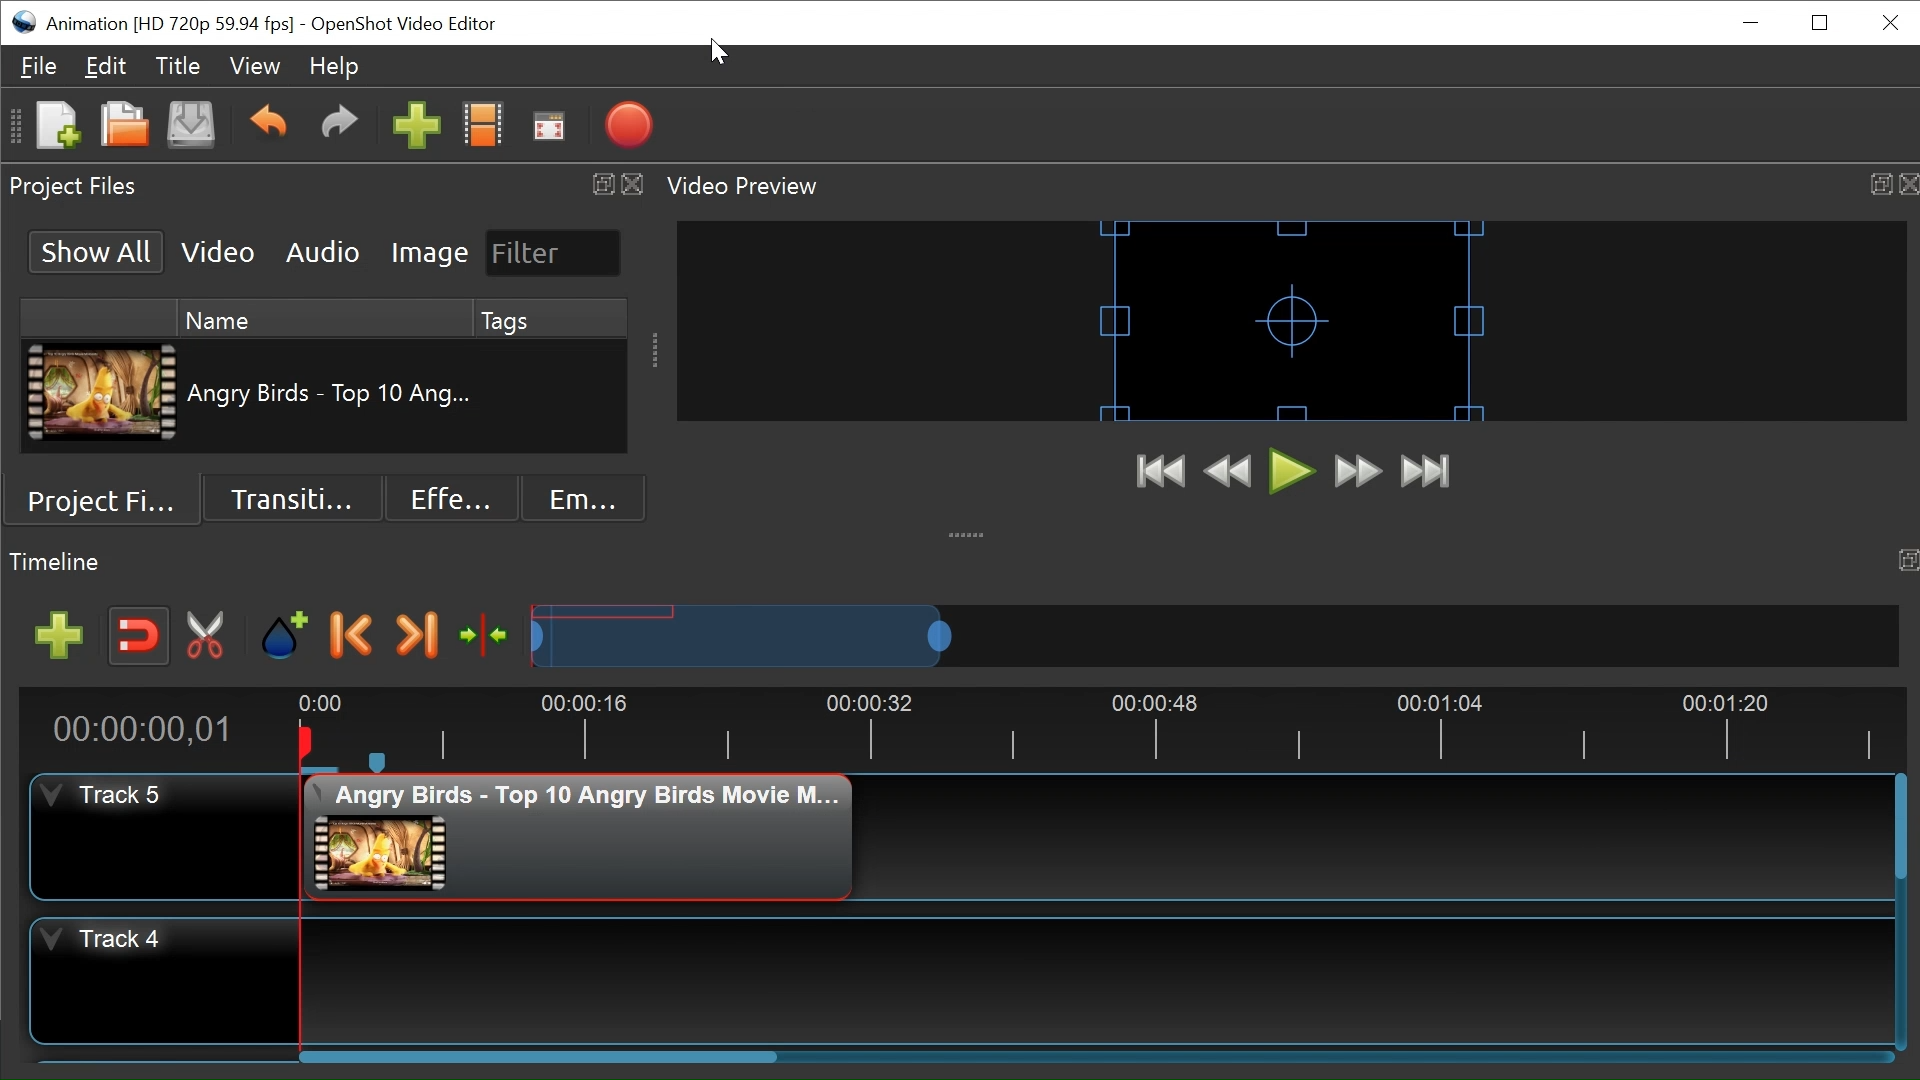  I want to click on Fullscreen, so click(550, 129).